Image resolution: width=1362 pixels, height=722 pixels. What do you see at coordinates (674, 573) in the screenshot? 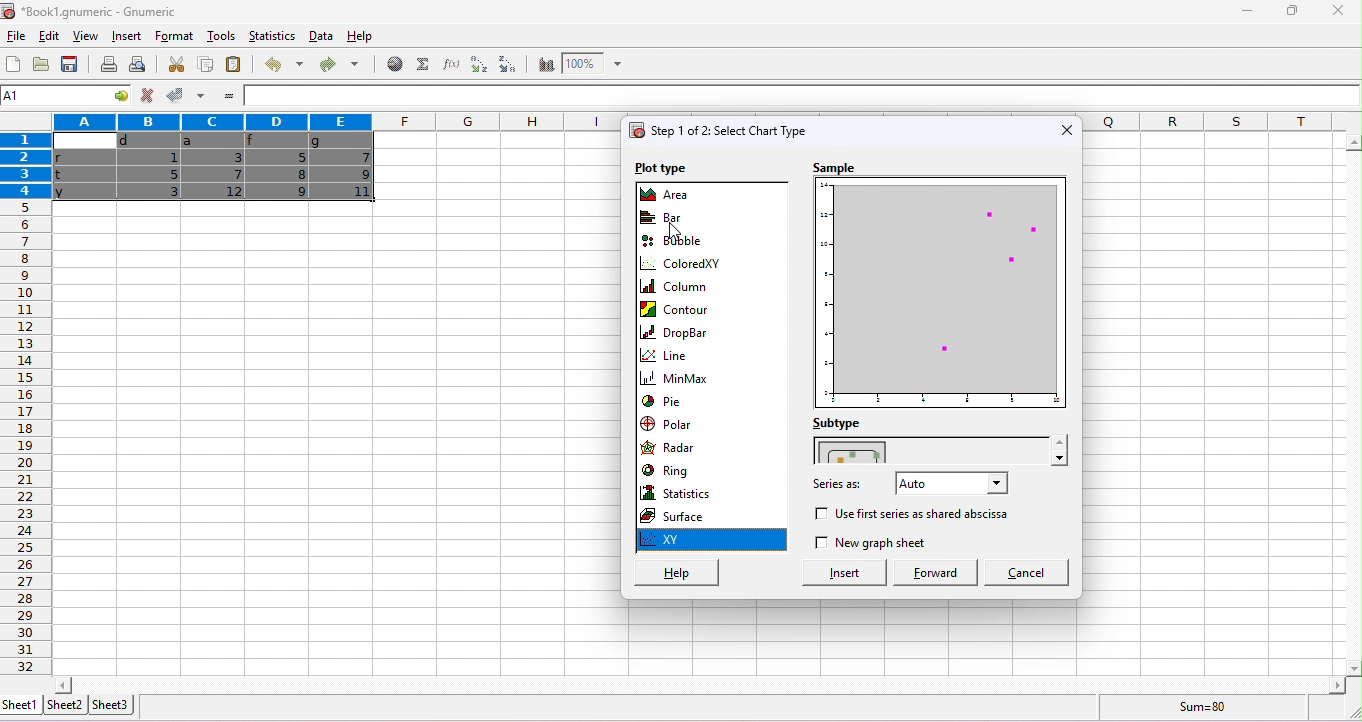
I see `help` at bounding box center [674, 573].